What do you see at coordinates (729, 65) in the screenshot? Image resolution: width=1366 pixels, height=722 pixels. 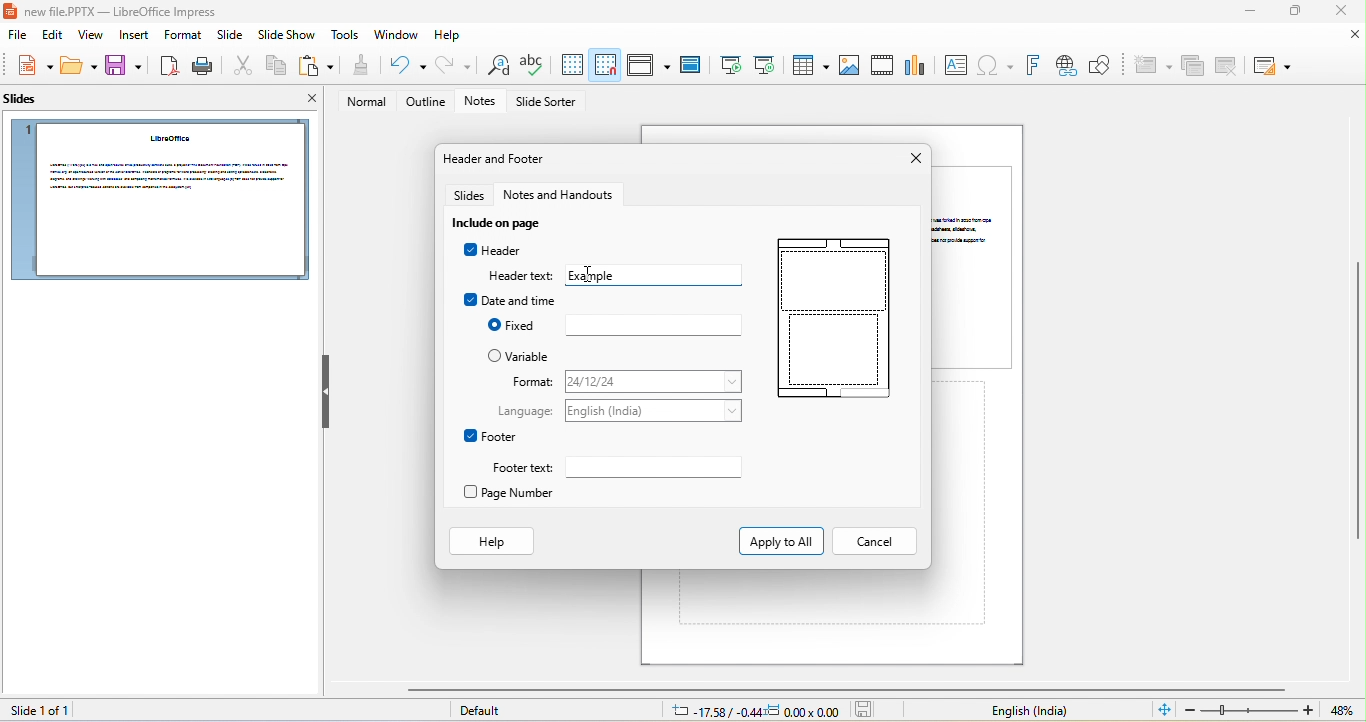 I see `start from first slide` at bounding box center [729, 65].